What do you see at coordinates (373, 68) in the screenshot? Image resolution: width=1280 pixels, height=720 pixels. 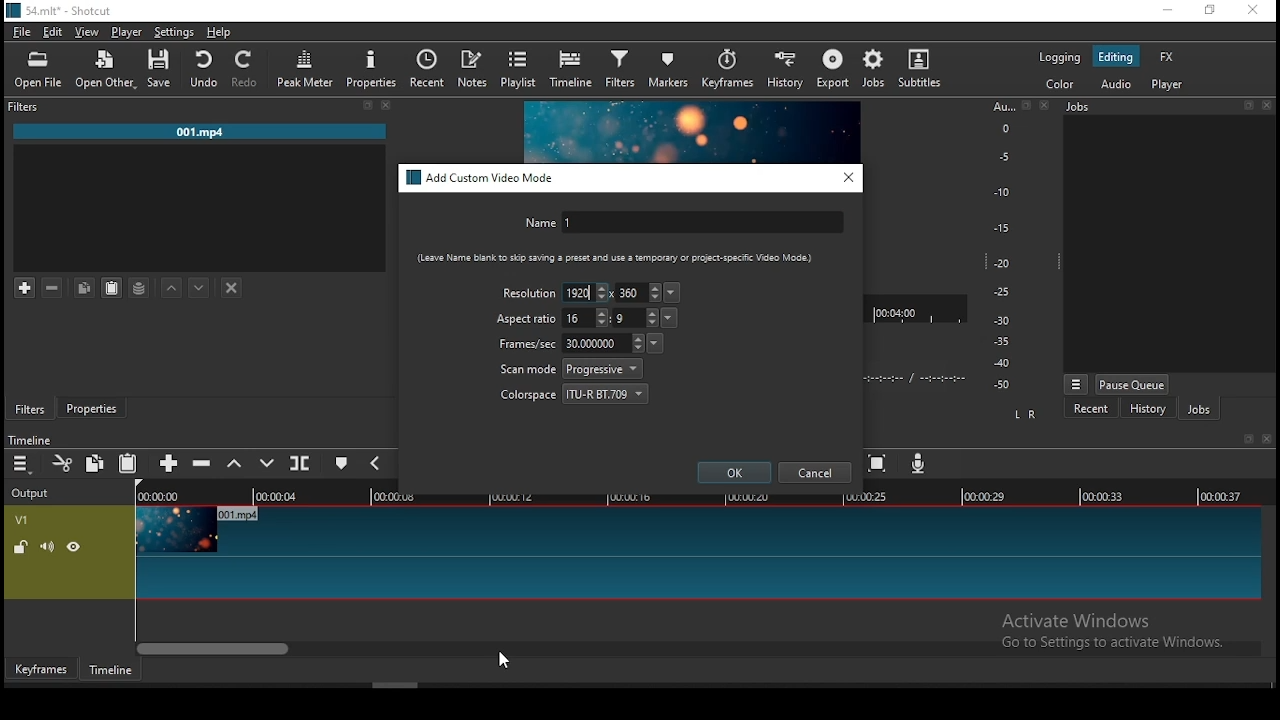 I see `properties` at bounding box center [373, 68].